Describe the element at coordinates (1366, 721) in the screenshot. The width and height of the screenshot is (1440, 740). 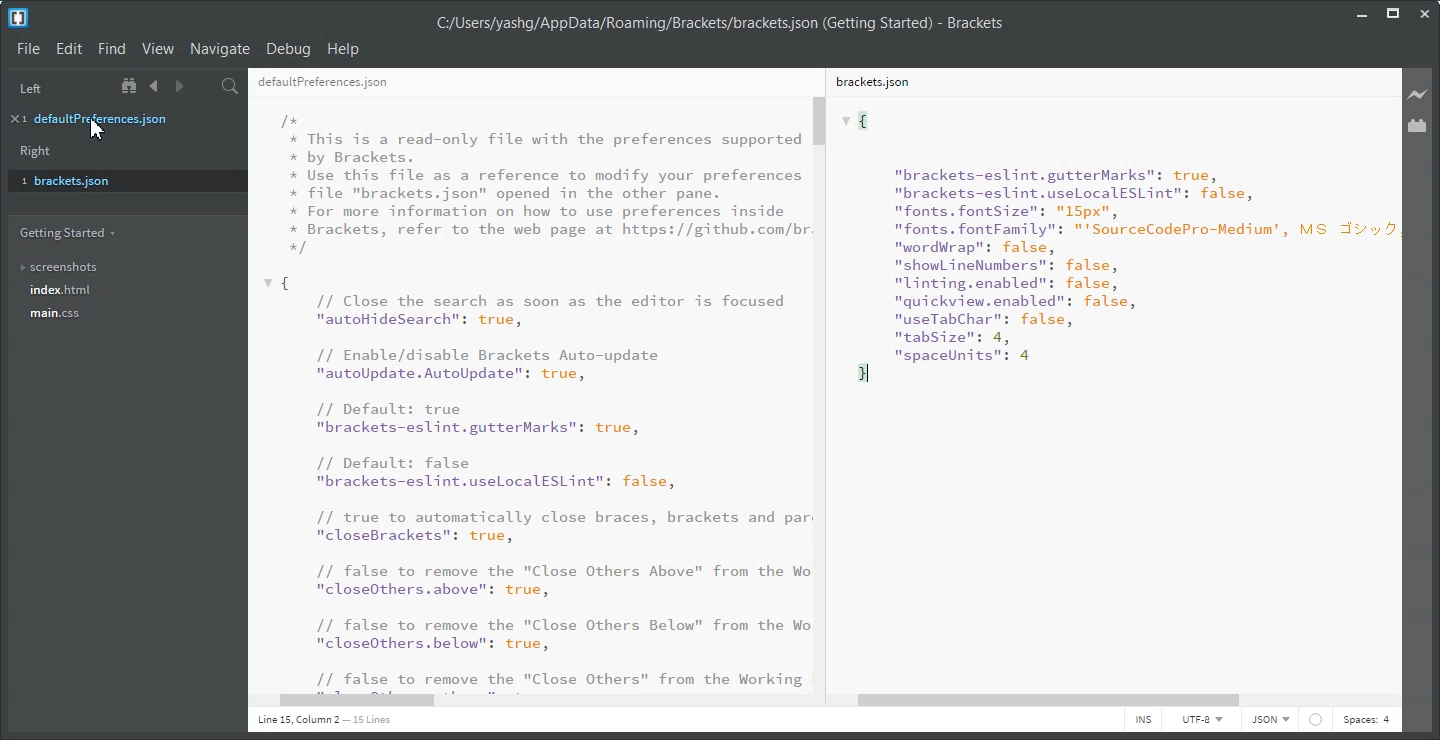
I see `Spaces: 4` at that location.